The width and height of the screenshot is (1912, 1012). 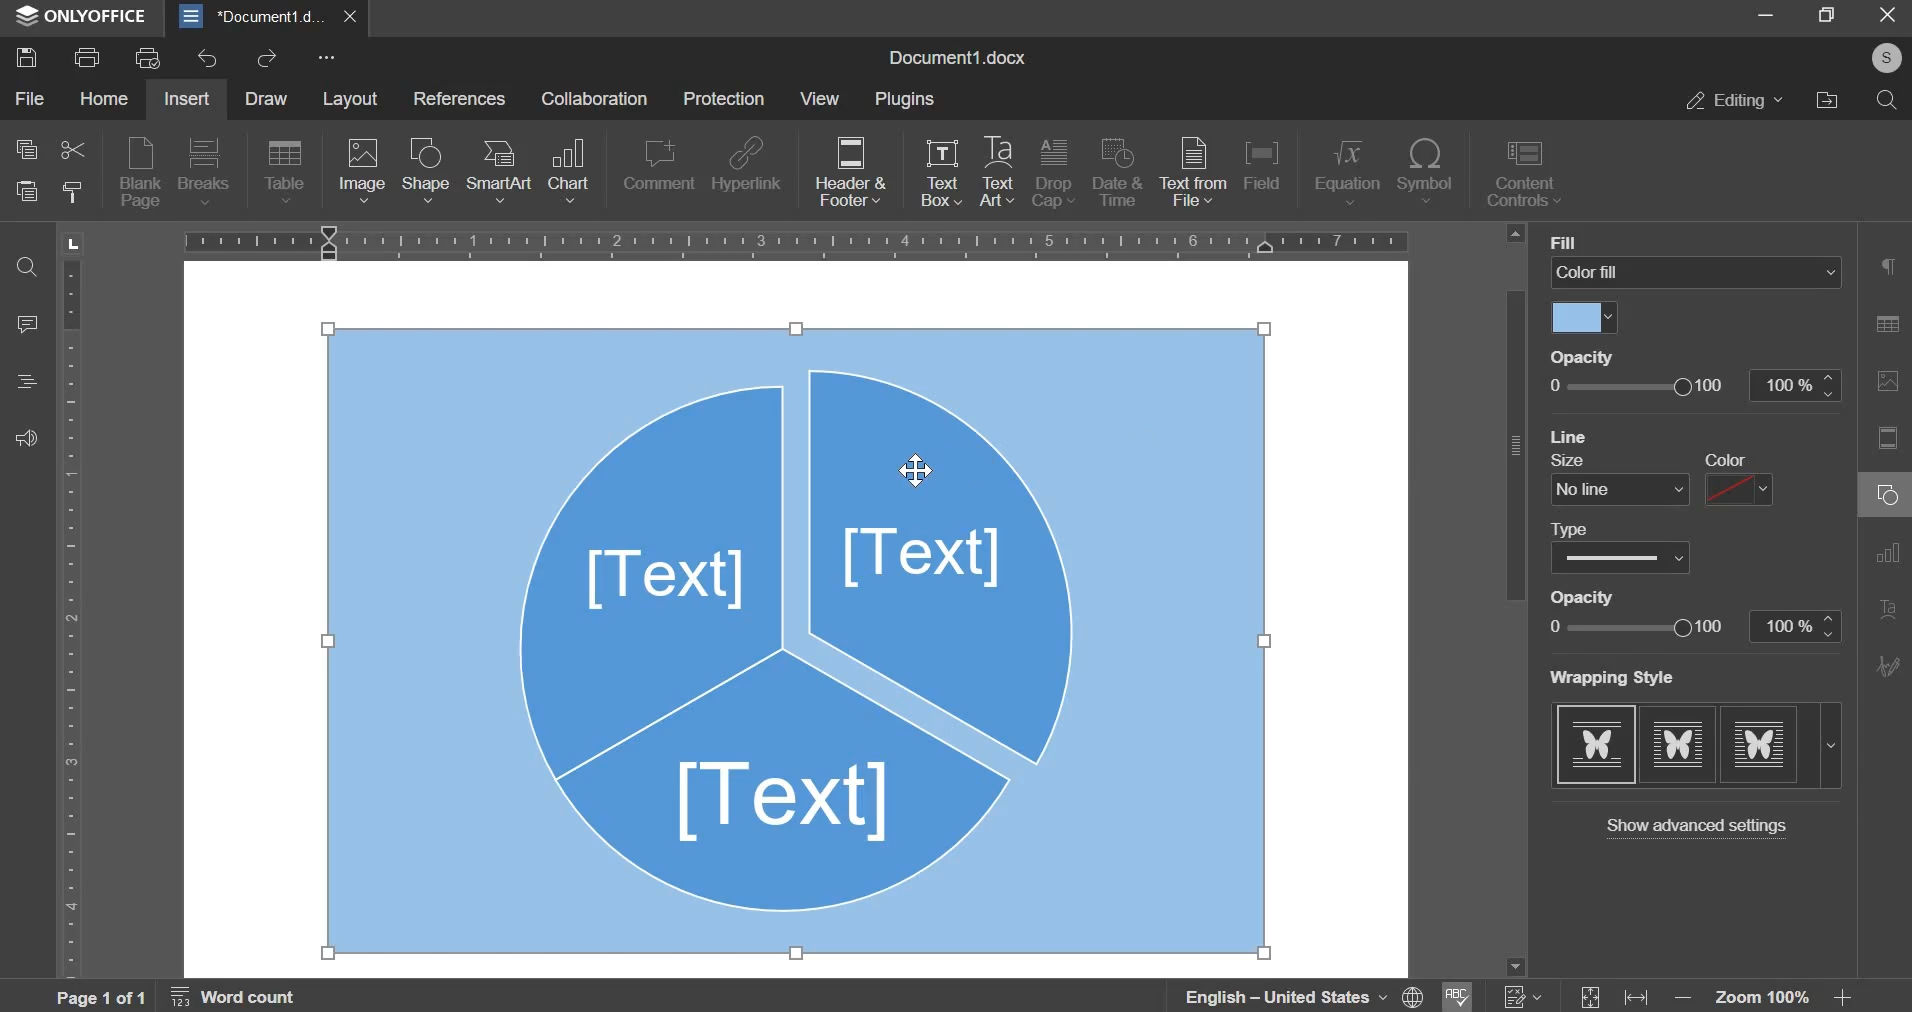 What do you see at coordinates (271, 15) in the screenshot?
I see `document1` at bounding box center [271, 15].